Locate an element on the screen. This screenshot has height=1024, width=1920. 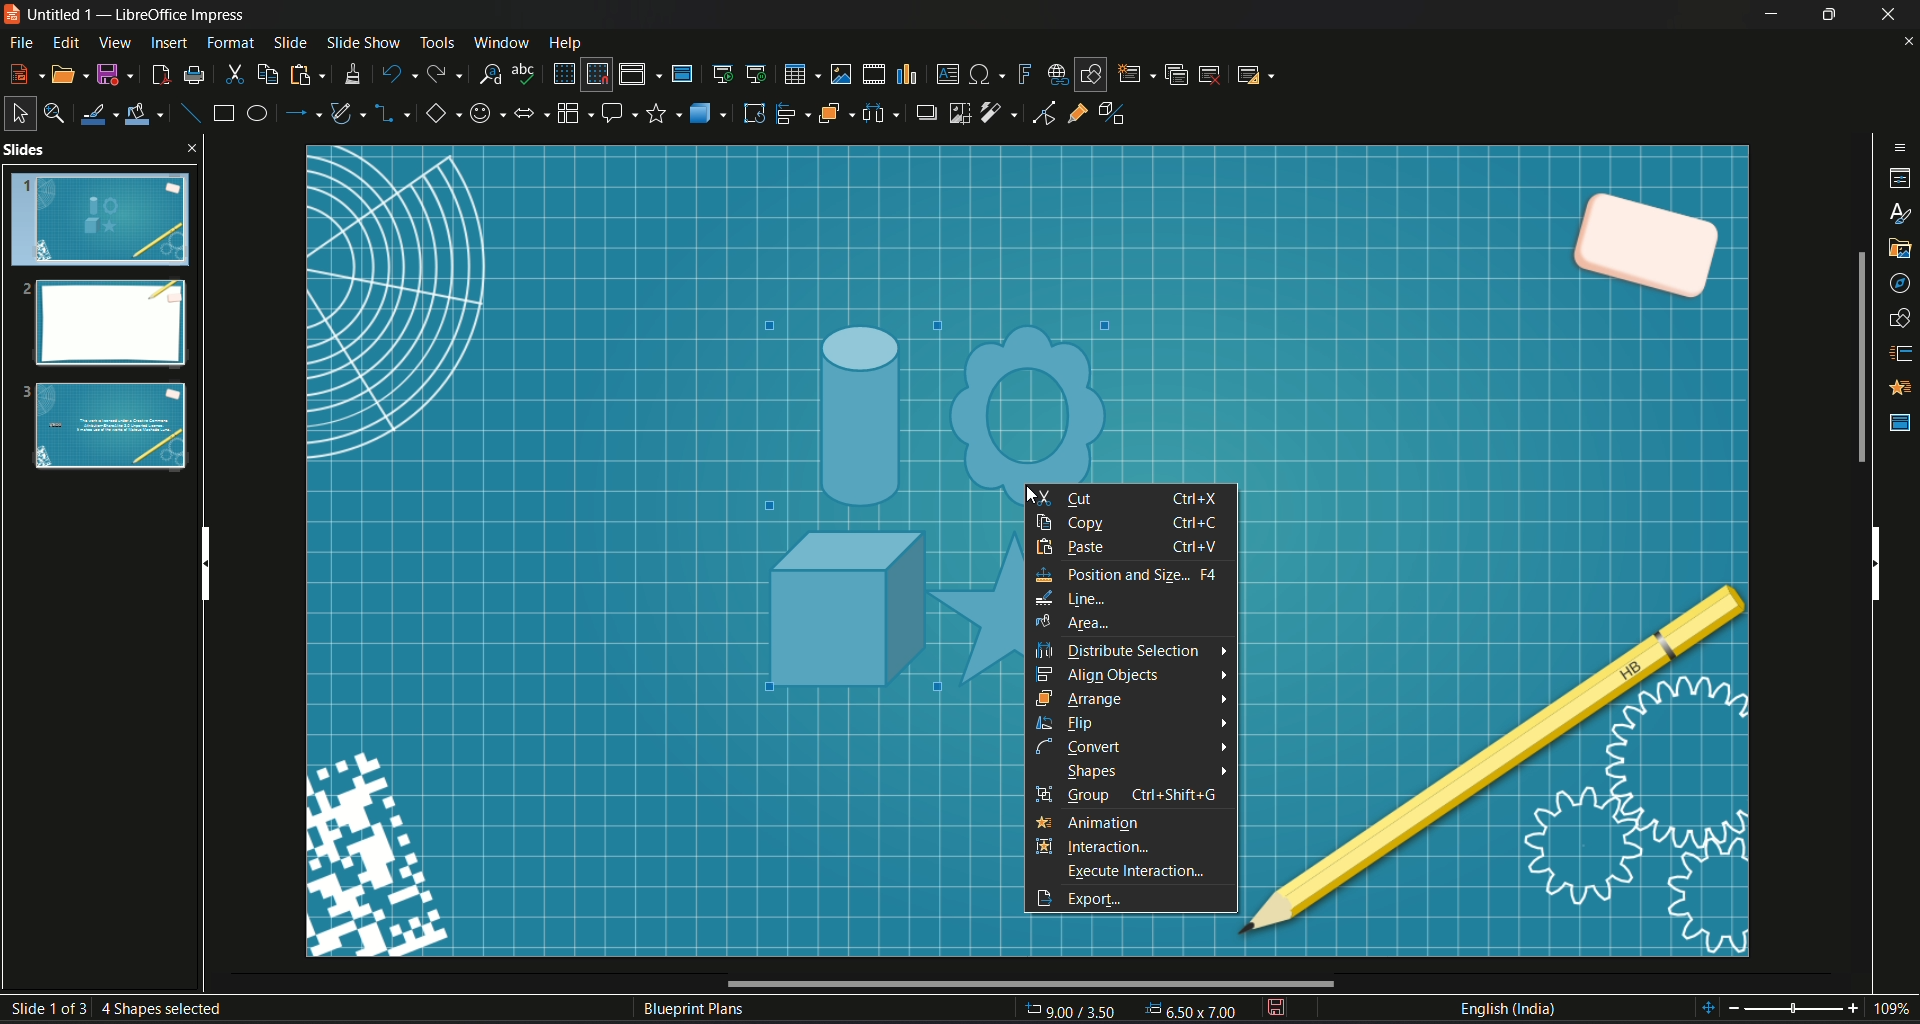
start from first slide is located at coordinates (721, 73).